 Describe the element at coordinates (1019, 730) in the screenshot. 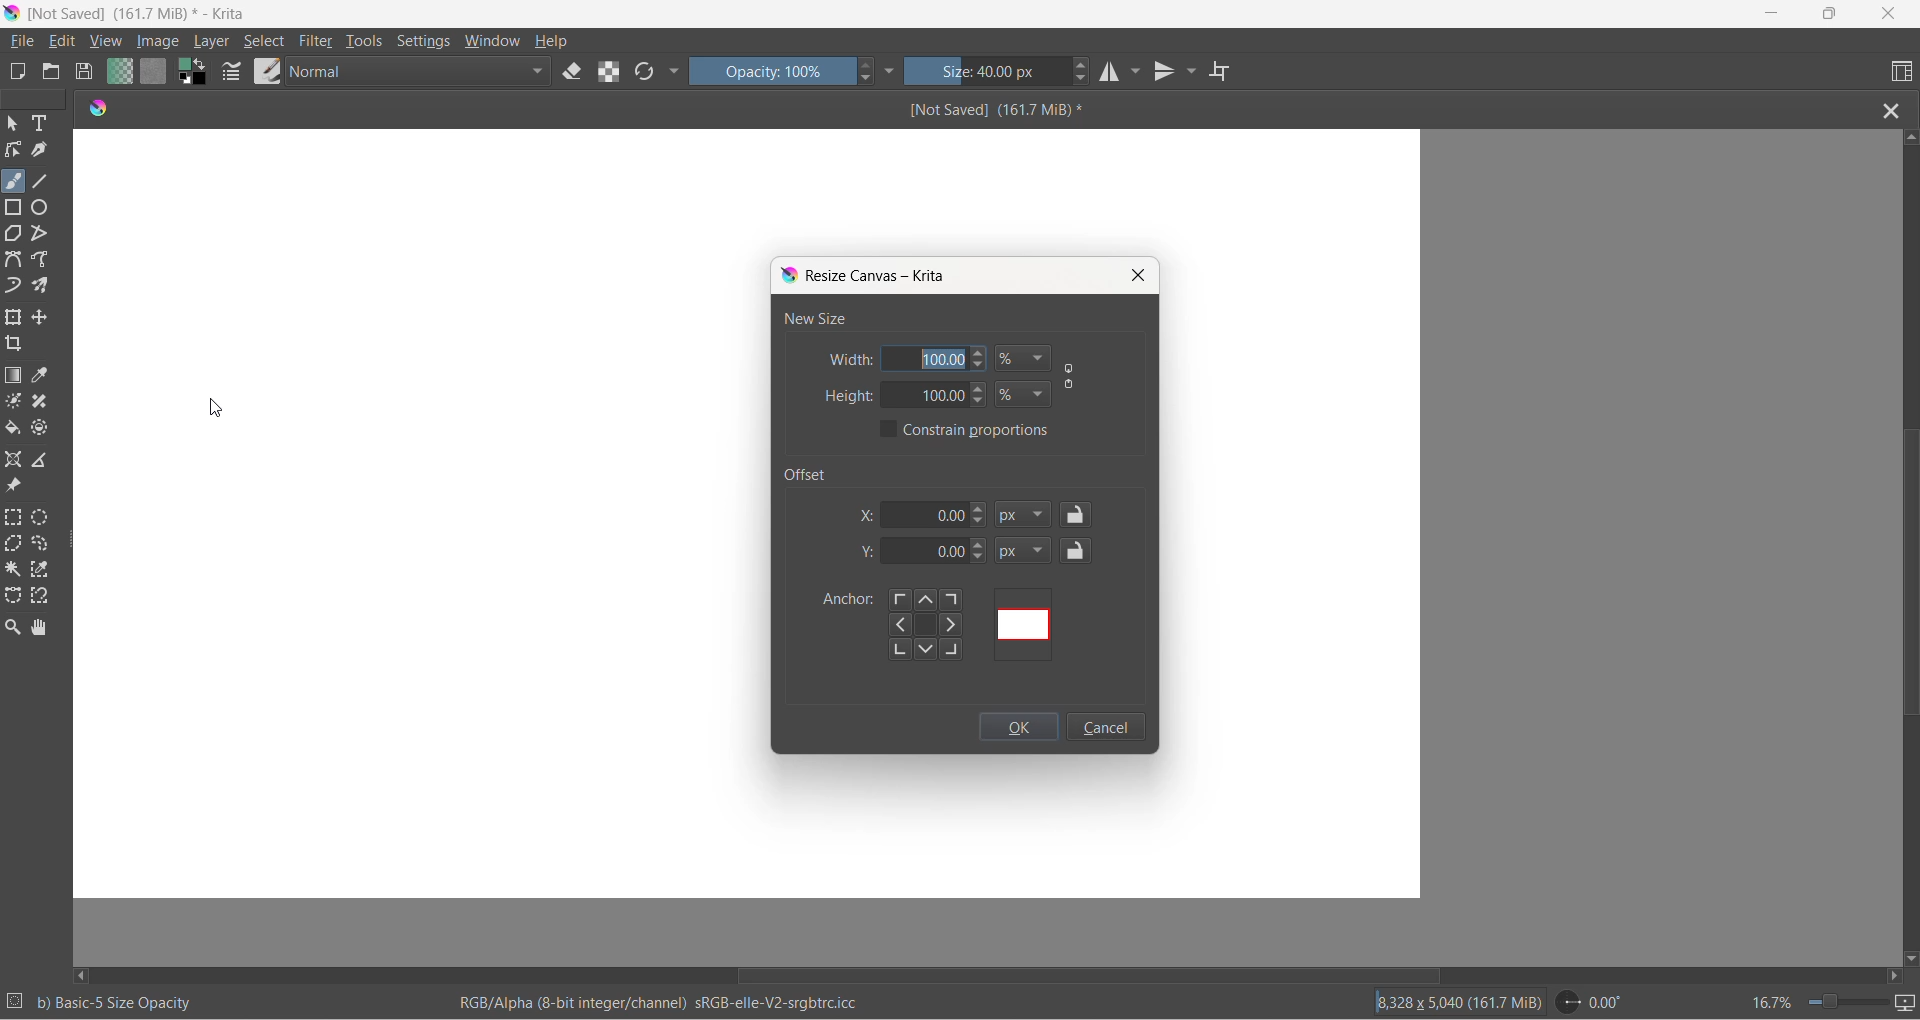

I see `ok` at that location.